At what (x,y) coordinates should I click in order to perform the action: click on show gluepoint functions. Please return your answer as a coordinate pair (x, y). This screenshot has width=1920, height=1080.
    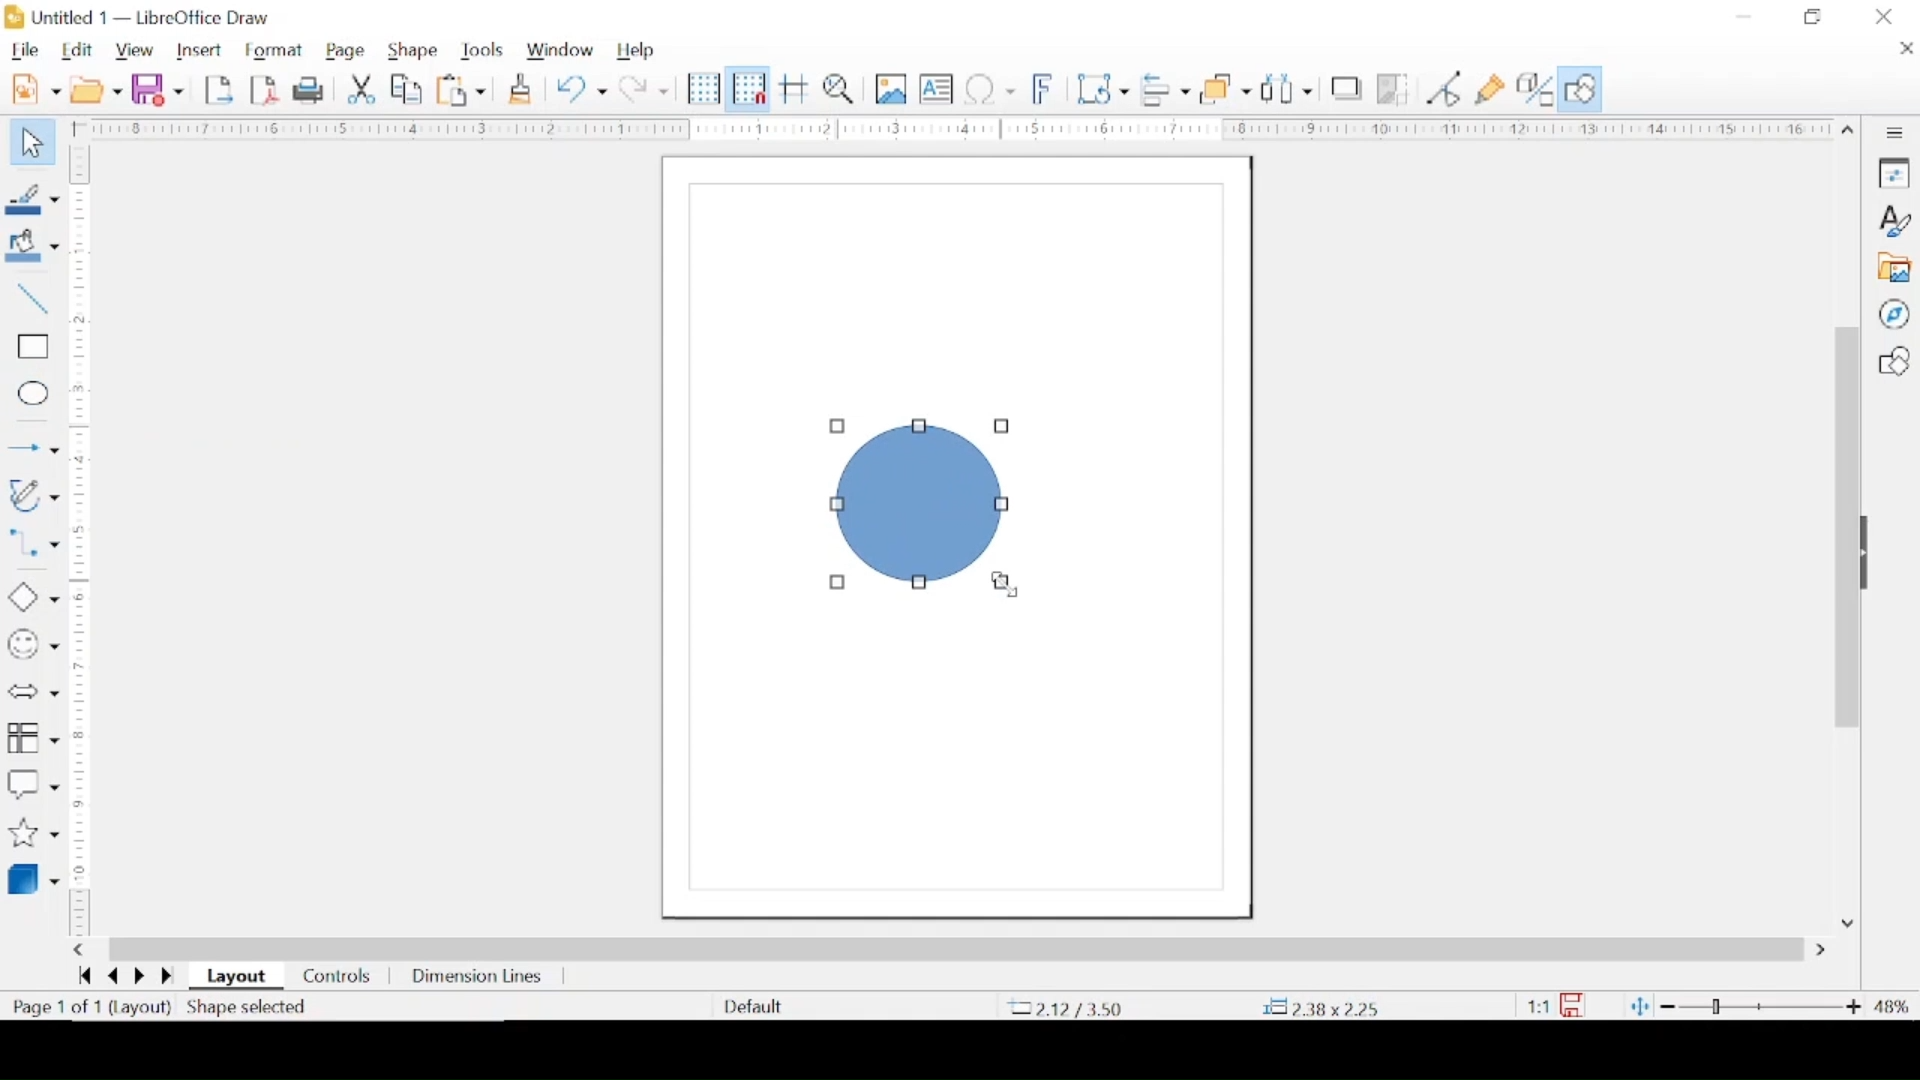
    Looking at the image, I should click on (1491, 89).